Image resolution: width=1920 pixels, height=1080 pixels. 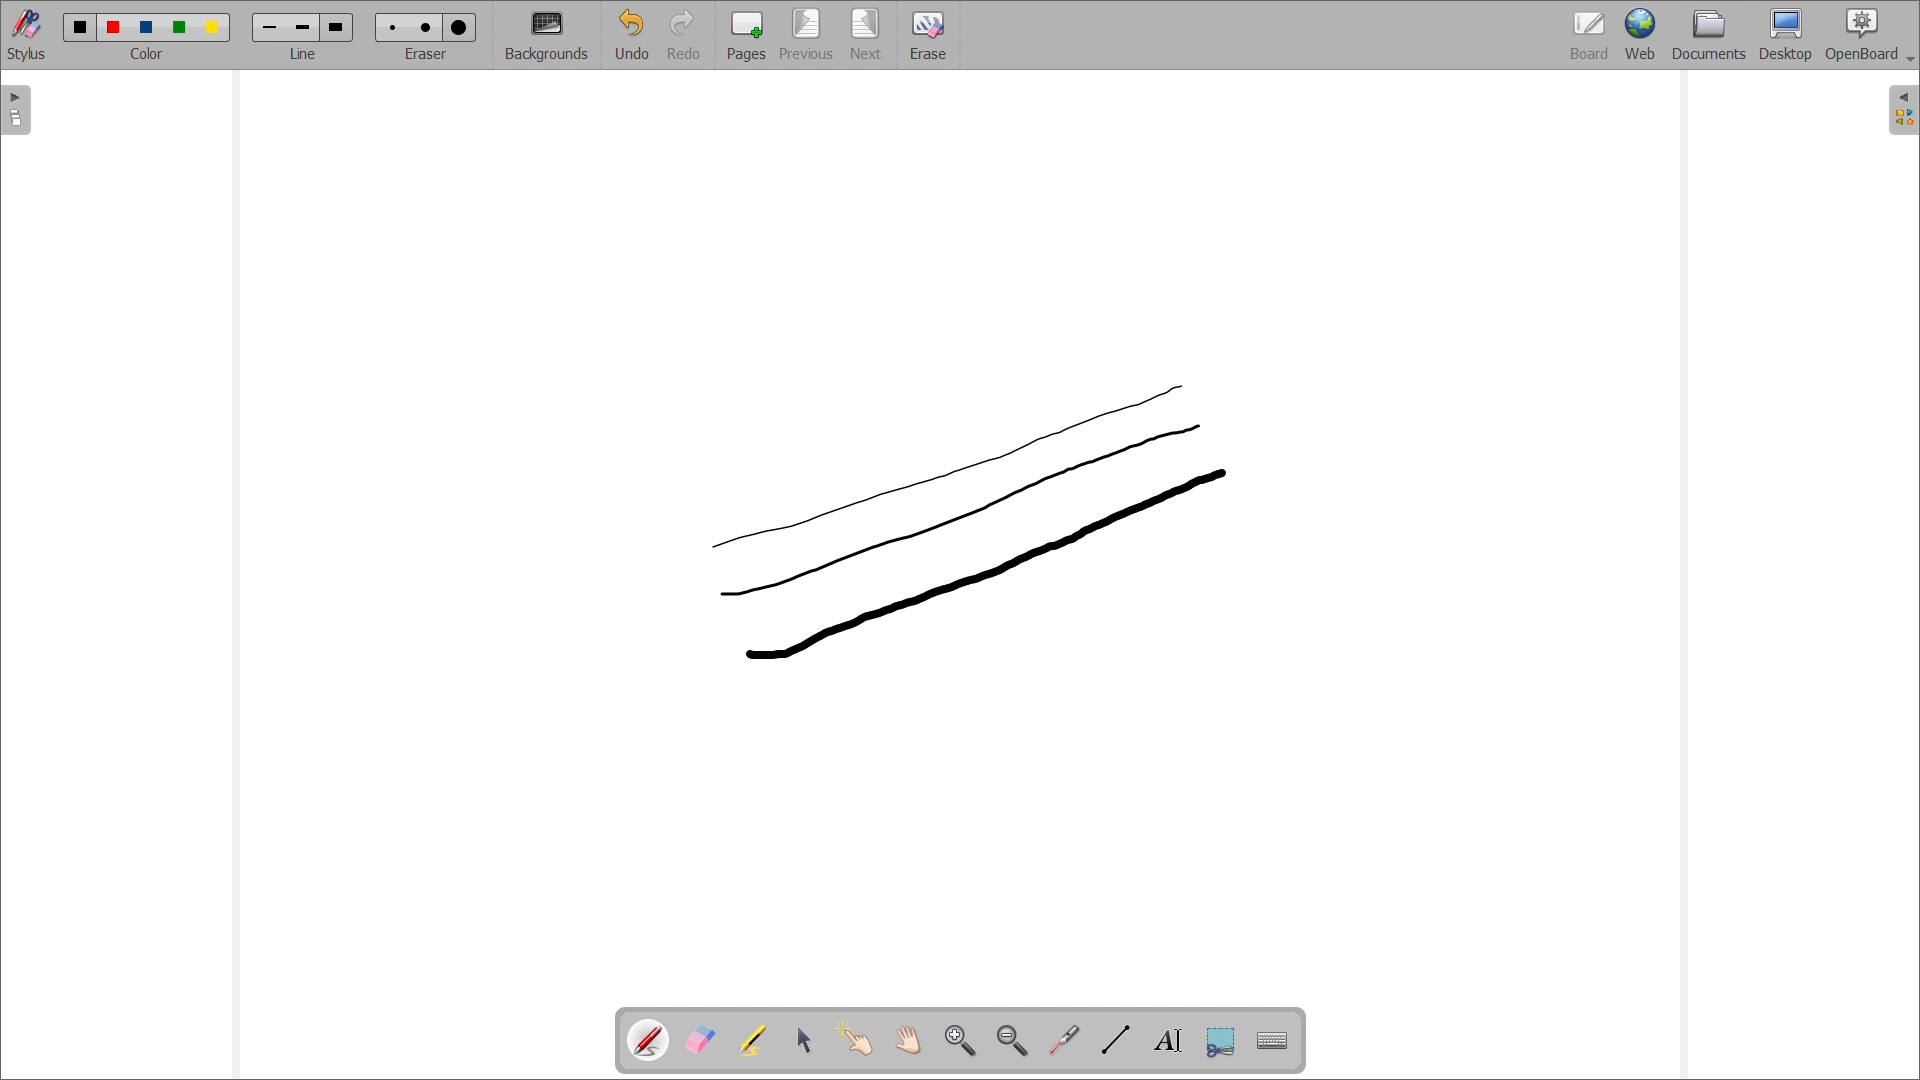 What do you see at coordinates (651, 1040) in the screenshot?
I see `pen tool` at bounding box center [651, 1040].